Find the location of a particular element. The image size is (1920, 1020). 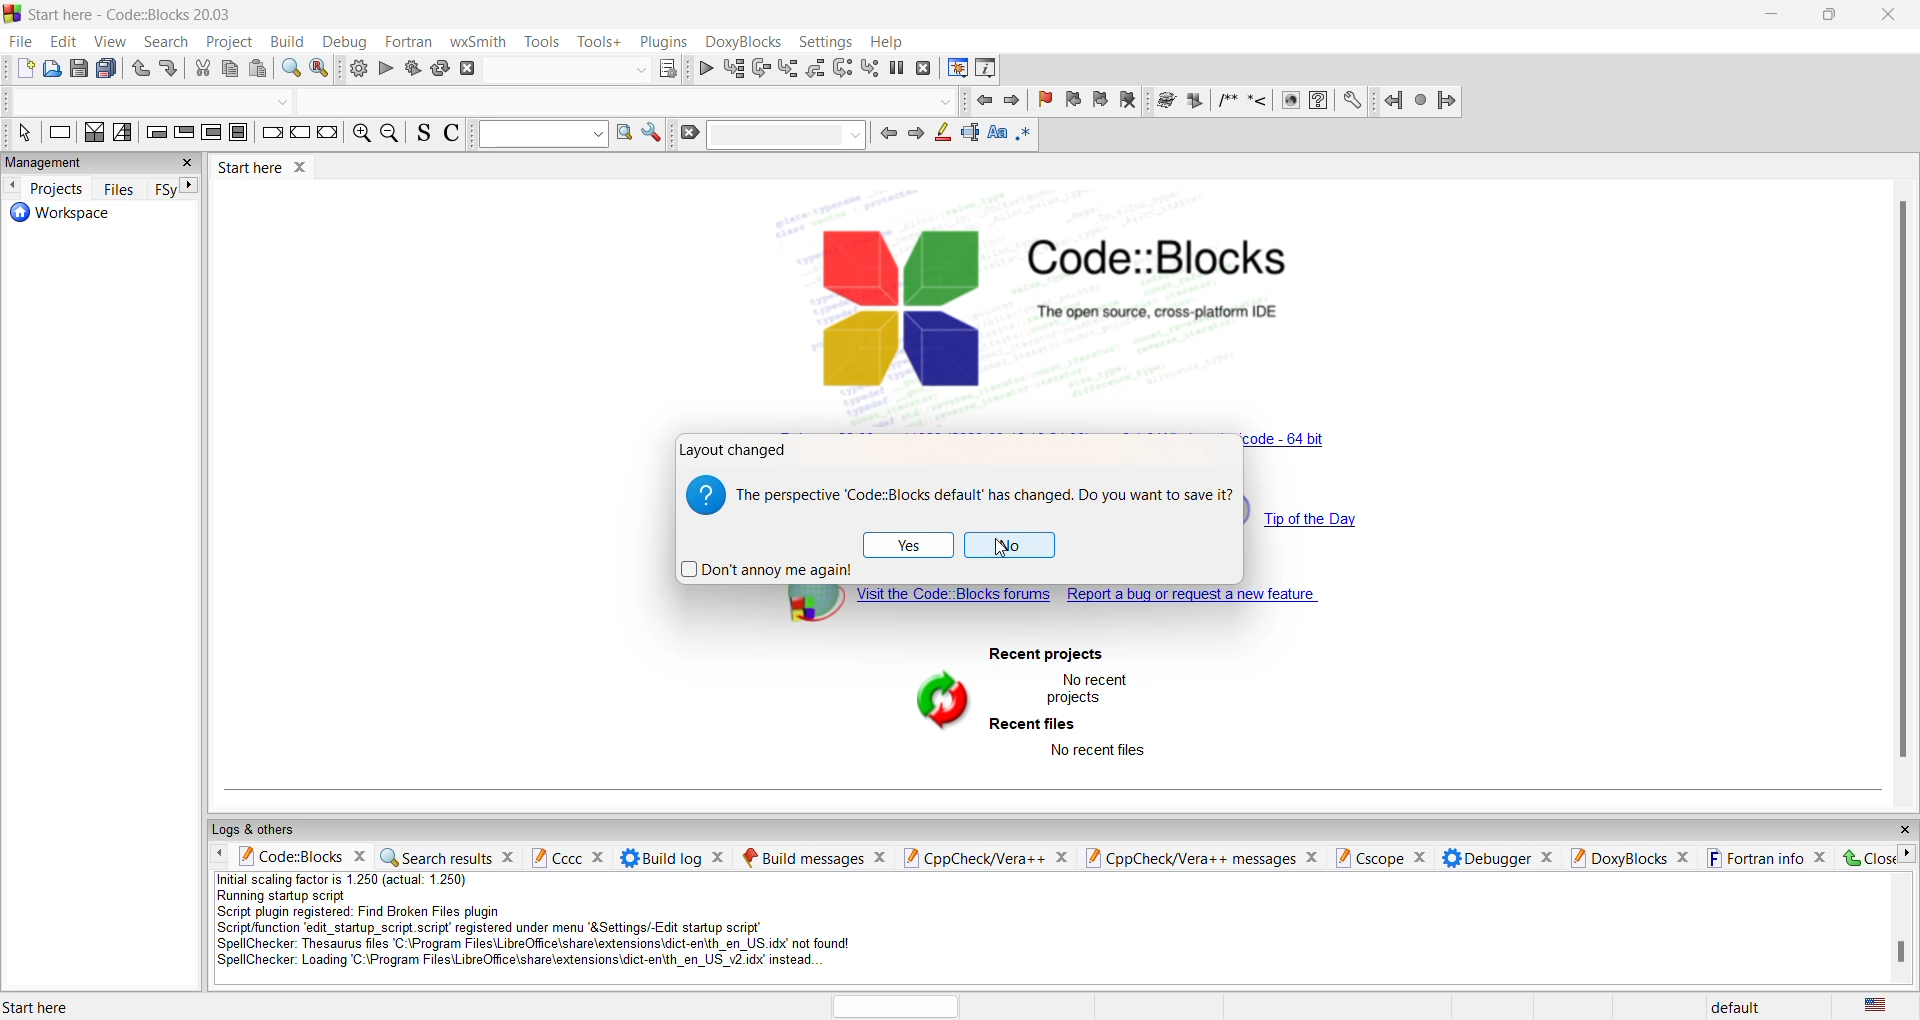

code block logo is located at coordinates (899, 304).